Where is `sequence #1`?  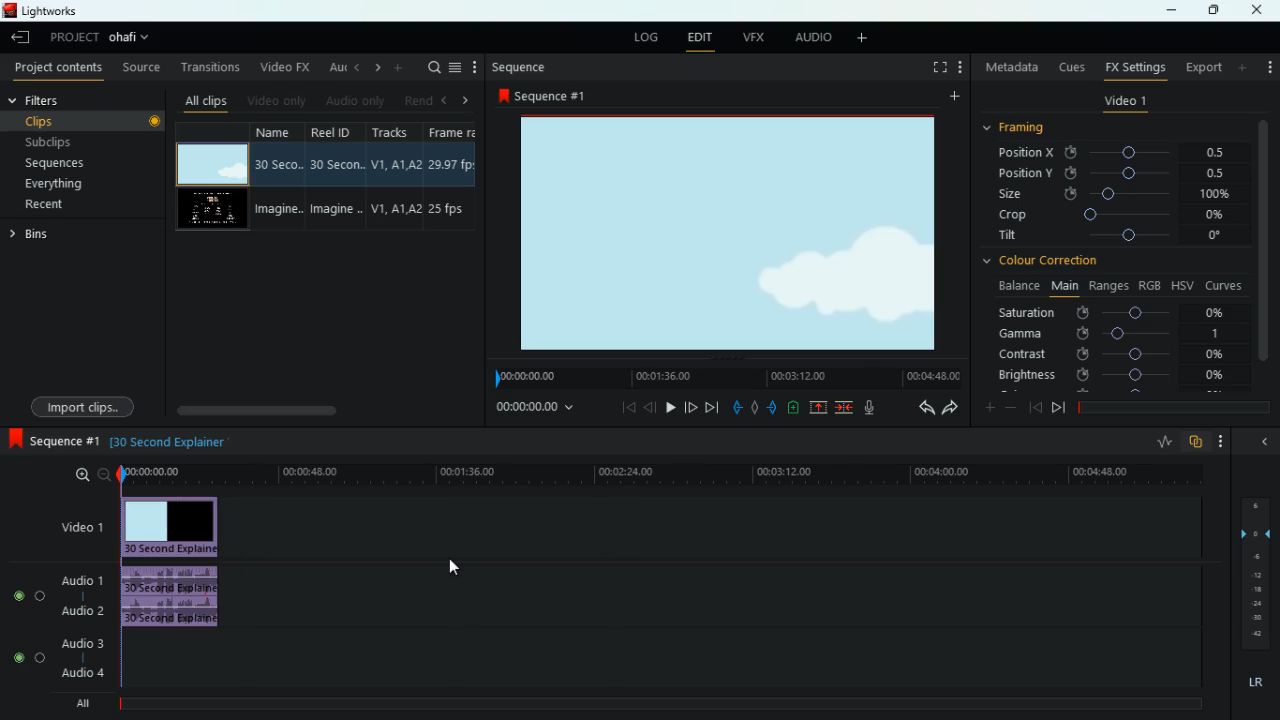
sequence #1 is located at coordinates (547, 95).